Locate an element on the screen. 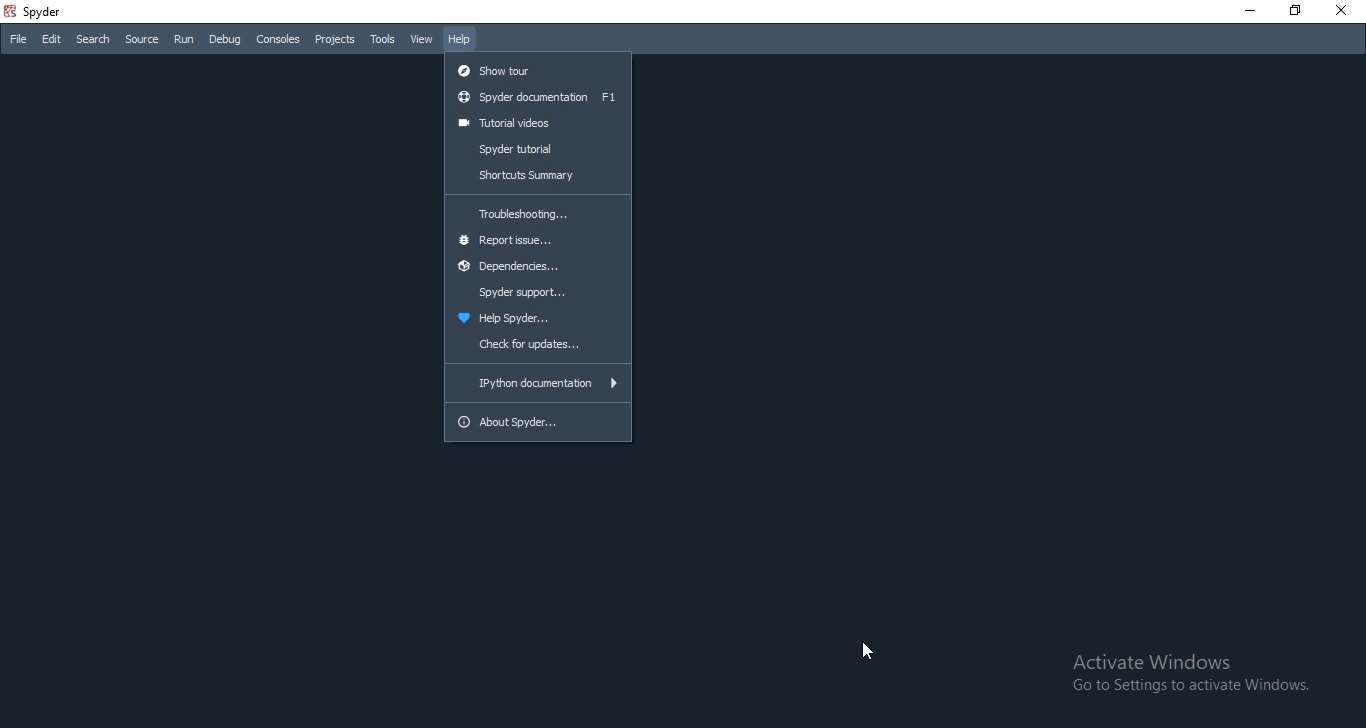  help spyder is located at coordinates (536, 319).